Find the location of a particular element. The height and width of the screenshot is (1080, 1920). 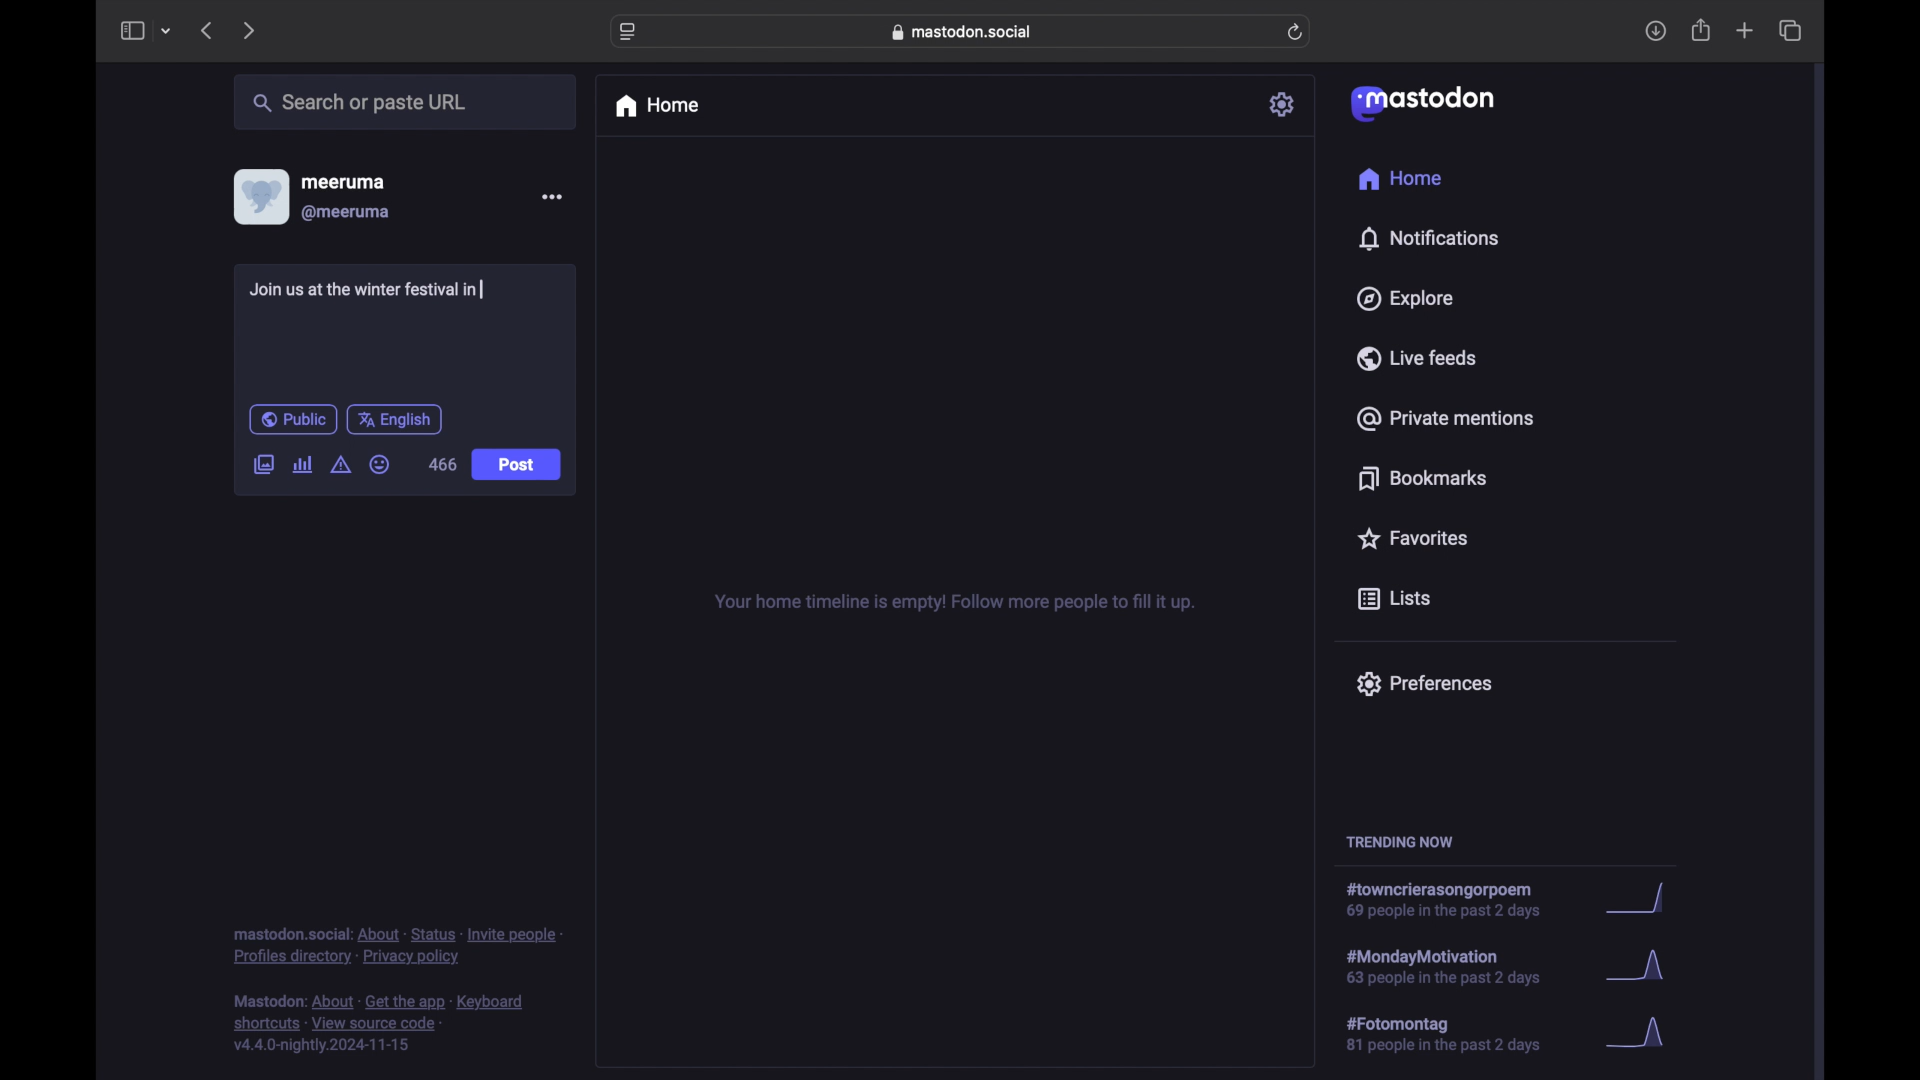

footnote is located at coordinates (398, 945).